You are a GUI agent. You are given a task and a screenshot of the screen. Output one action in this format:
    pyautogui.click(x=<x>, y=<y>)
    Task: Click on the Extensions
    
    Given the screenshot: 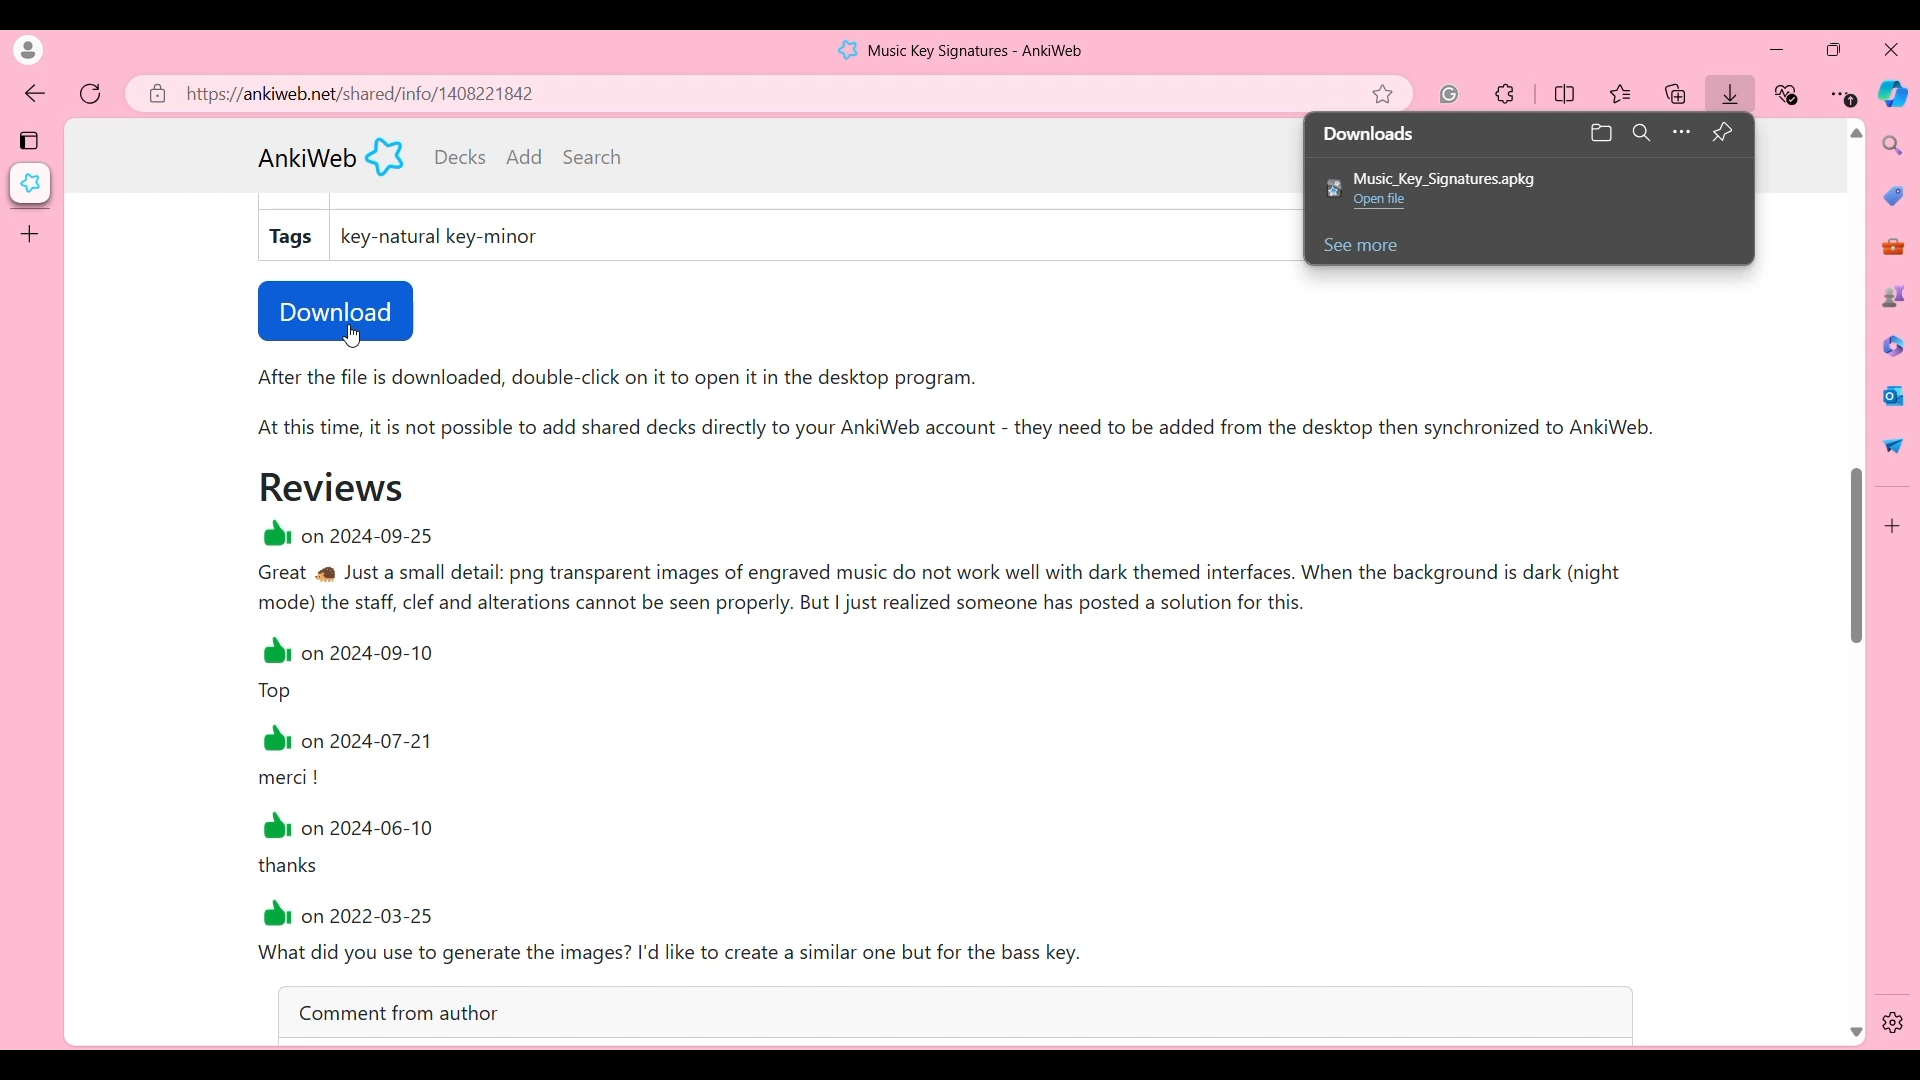 What is the action you would take?
    pyautogui.click(x=1505, y=94)
    